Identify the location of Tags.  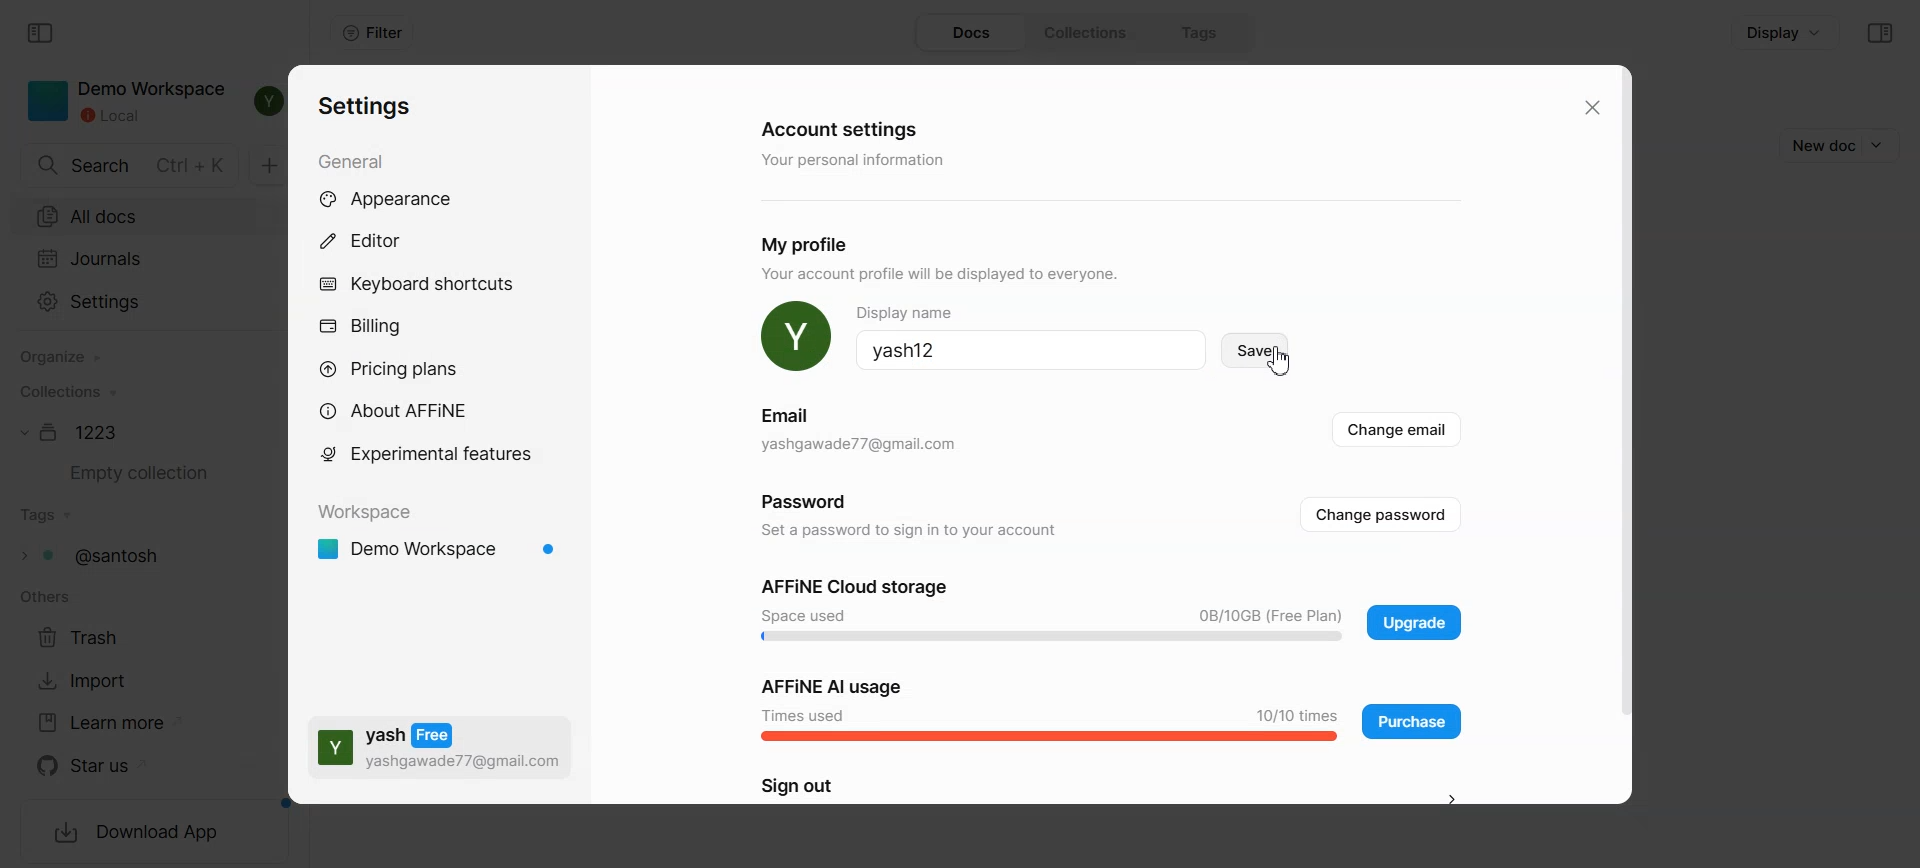
(99, 555).